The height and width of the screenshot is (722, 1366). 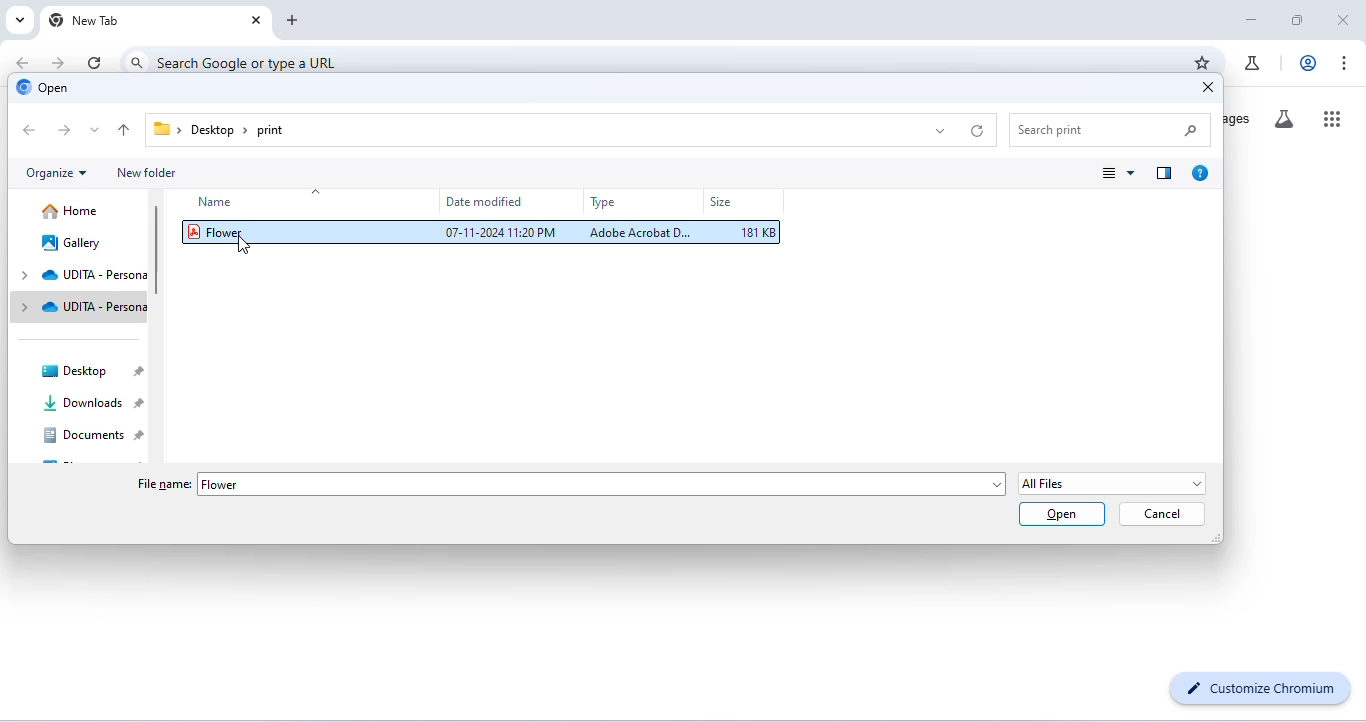 I want to click on maximize, so click(x=1297, y=19).